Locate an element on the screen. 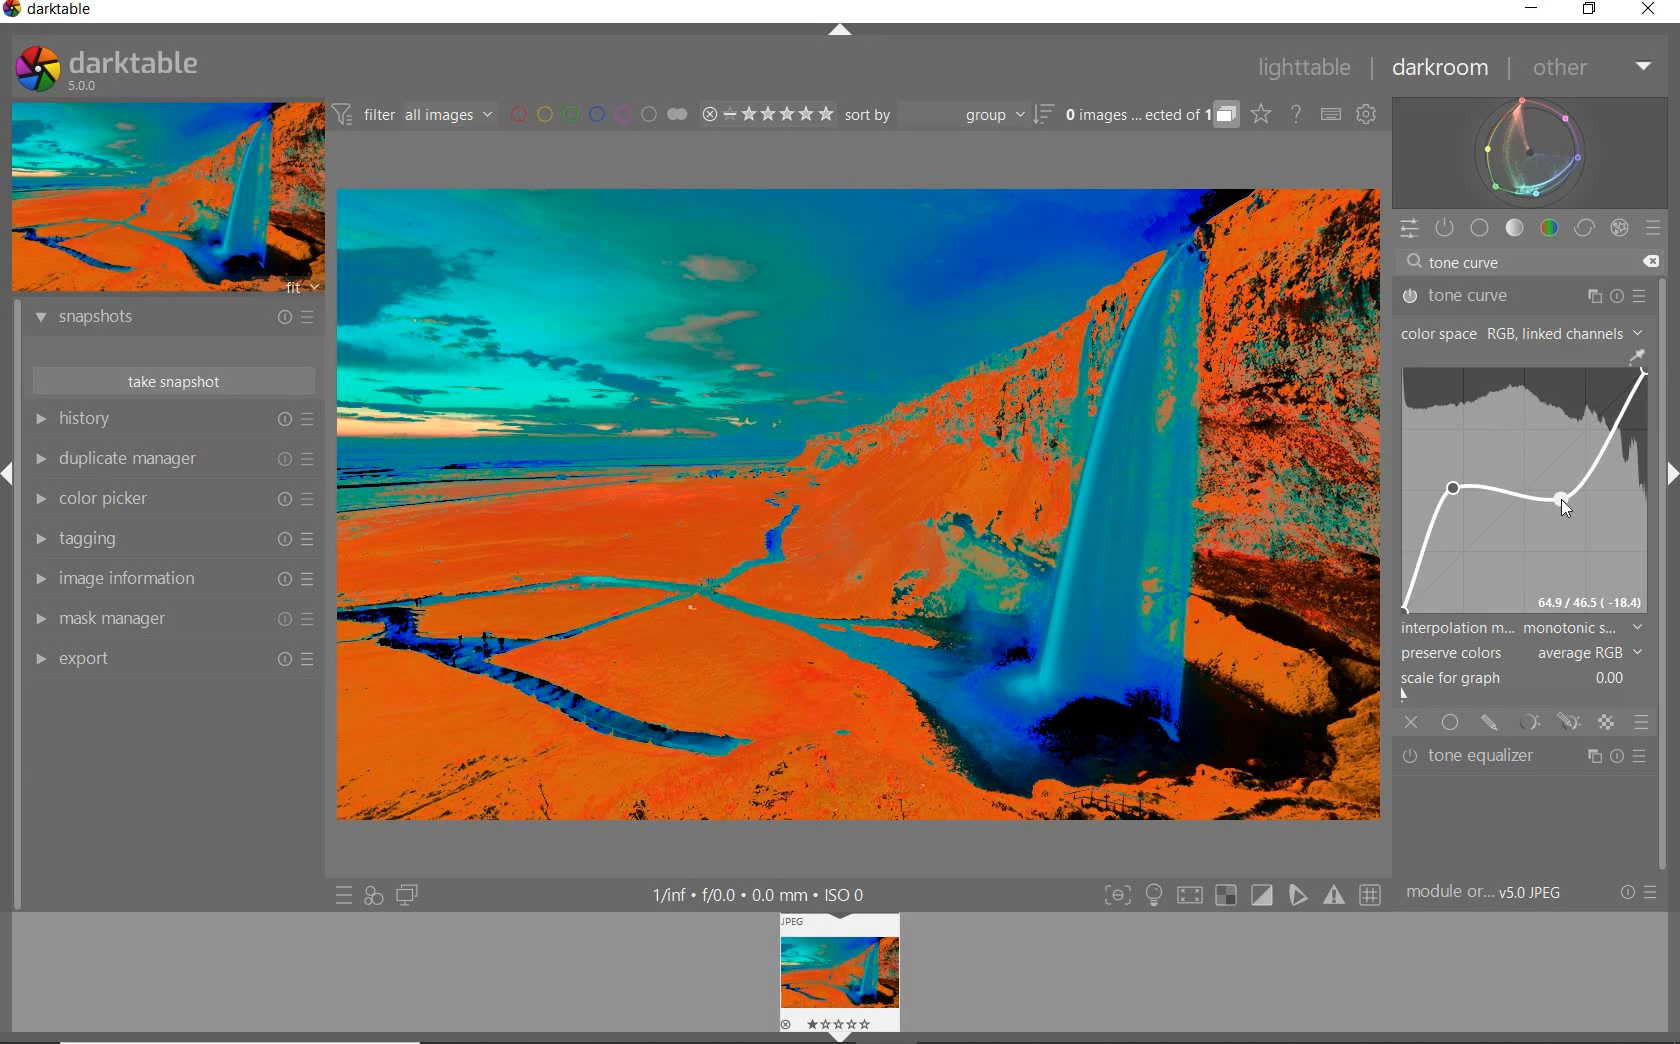 Image resolution: width=1680 pixels, height=1044 pixels. image information is located at coordinates (172, 579).